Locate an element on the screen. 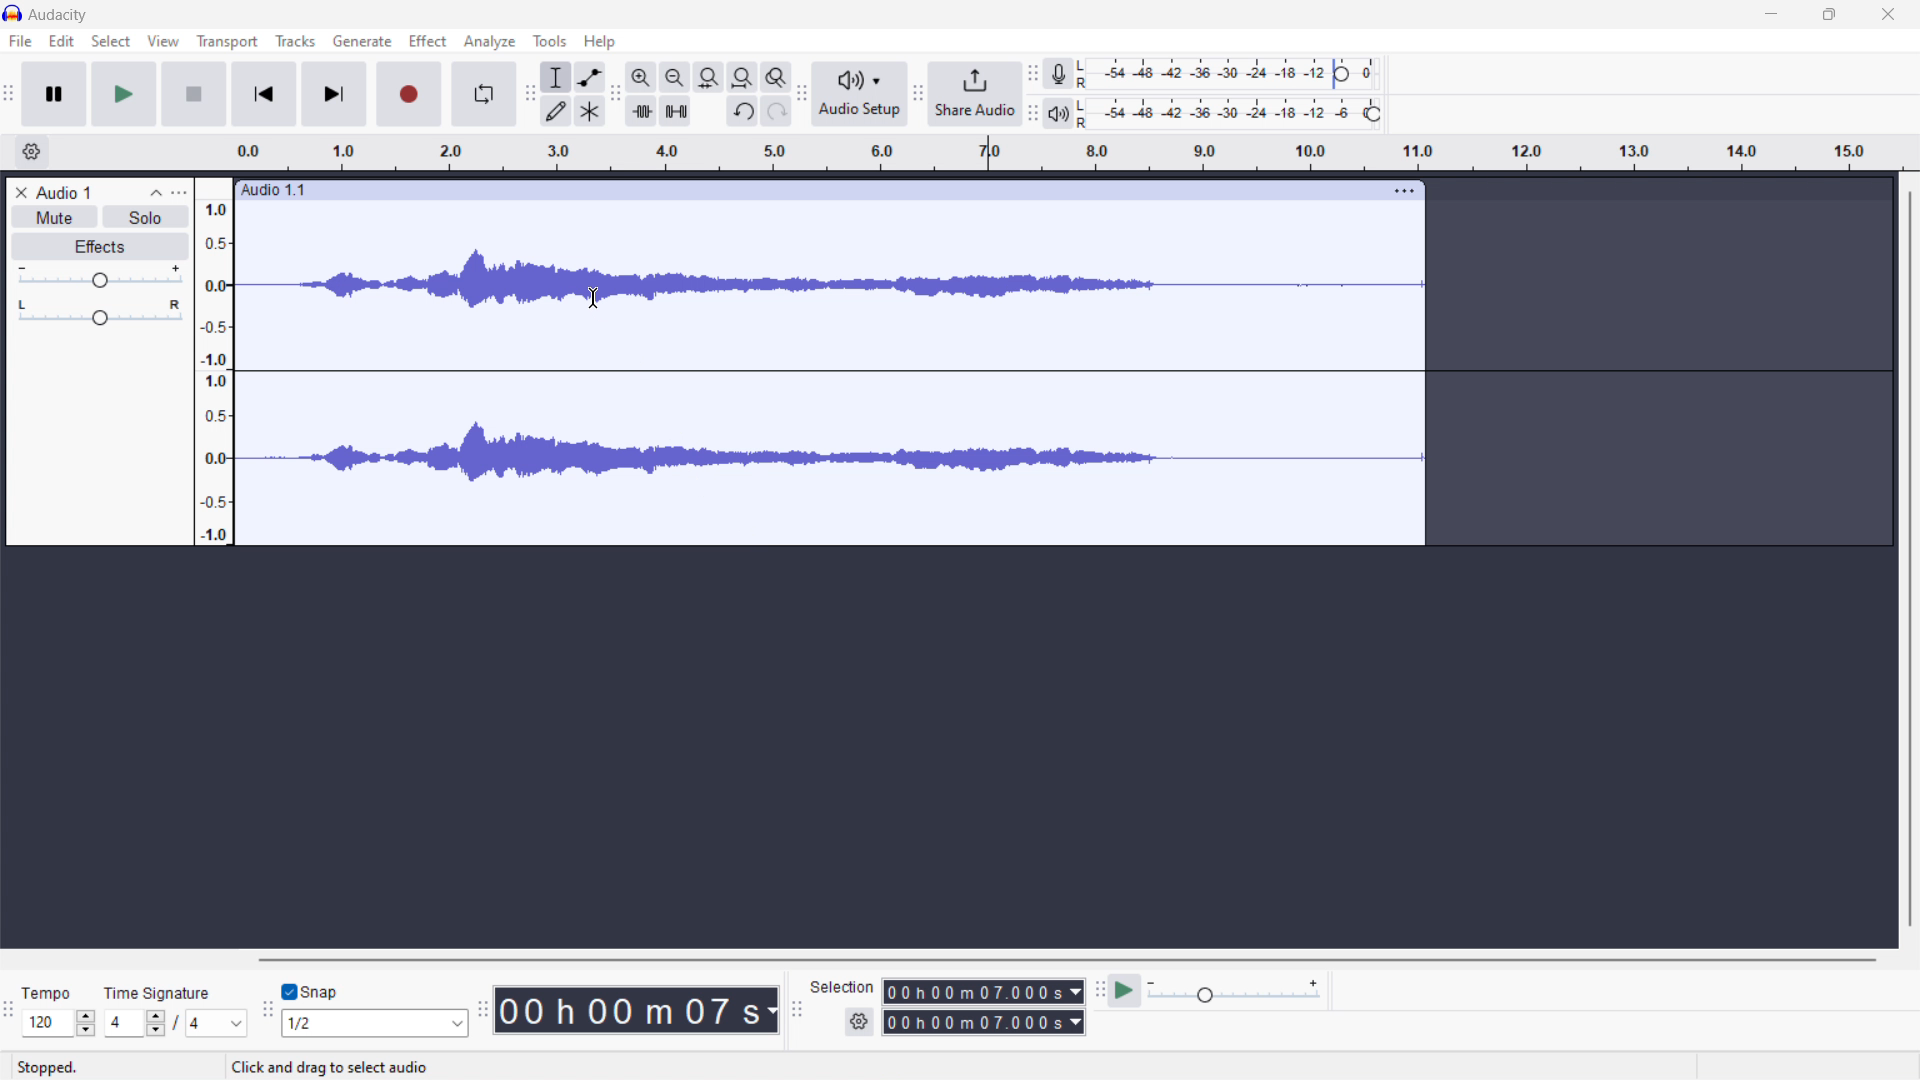 Image resolution: width=1920 pixels, height=1080 pixels. logo is located at coordinates (14, 13).